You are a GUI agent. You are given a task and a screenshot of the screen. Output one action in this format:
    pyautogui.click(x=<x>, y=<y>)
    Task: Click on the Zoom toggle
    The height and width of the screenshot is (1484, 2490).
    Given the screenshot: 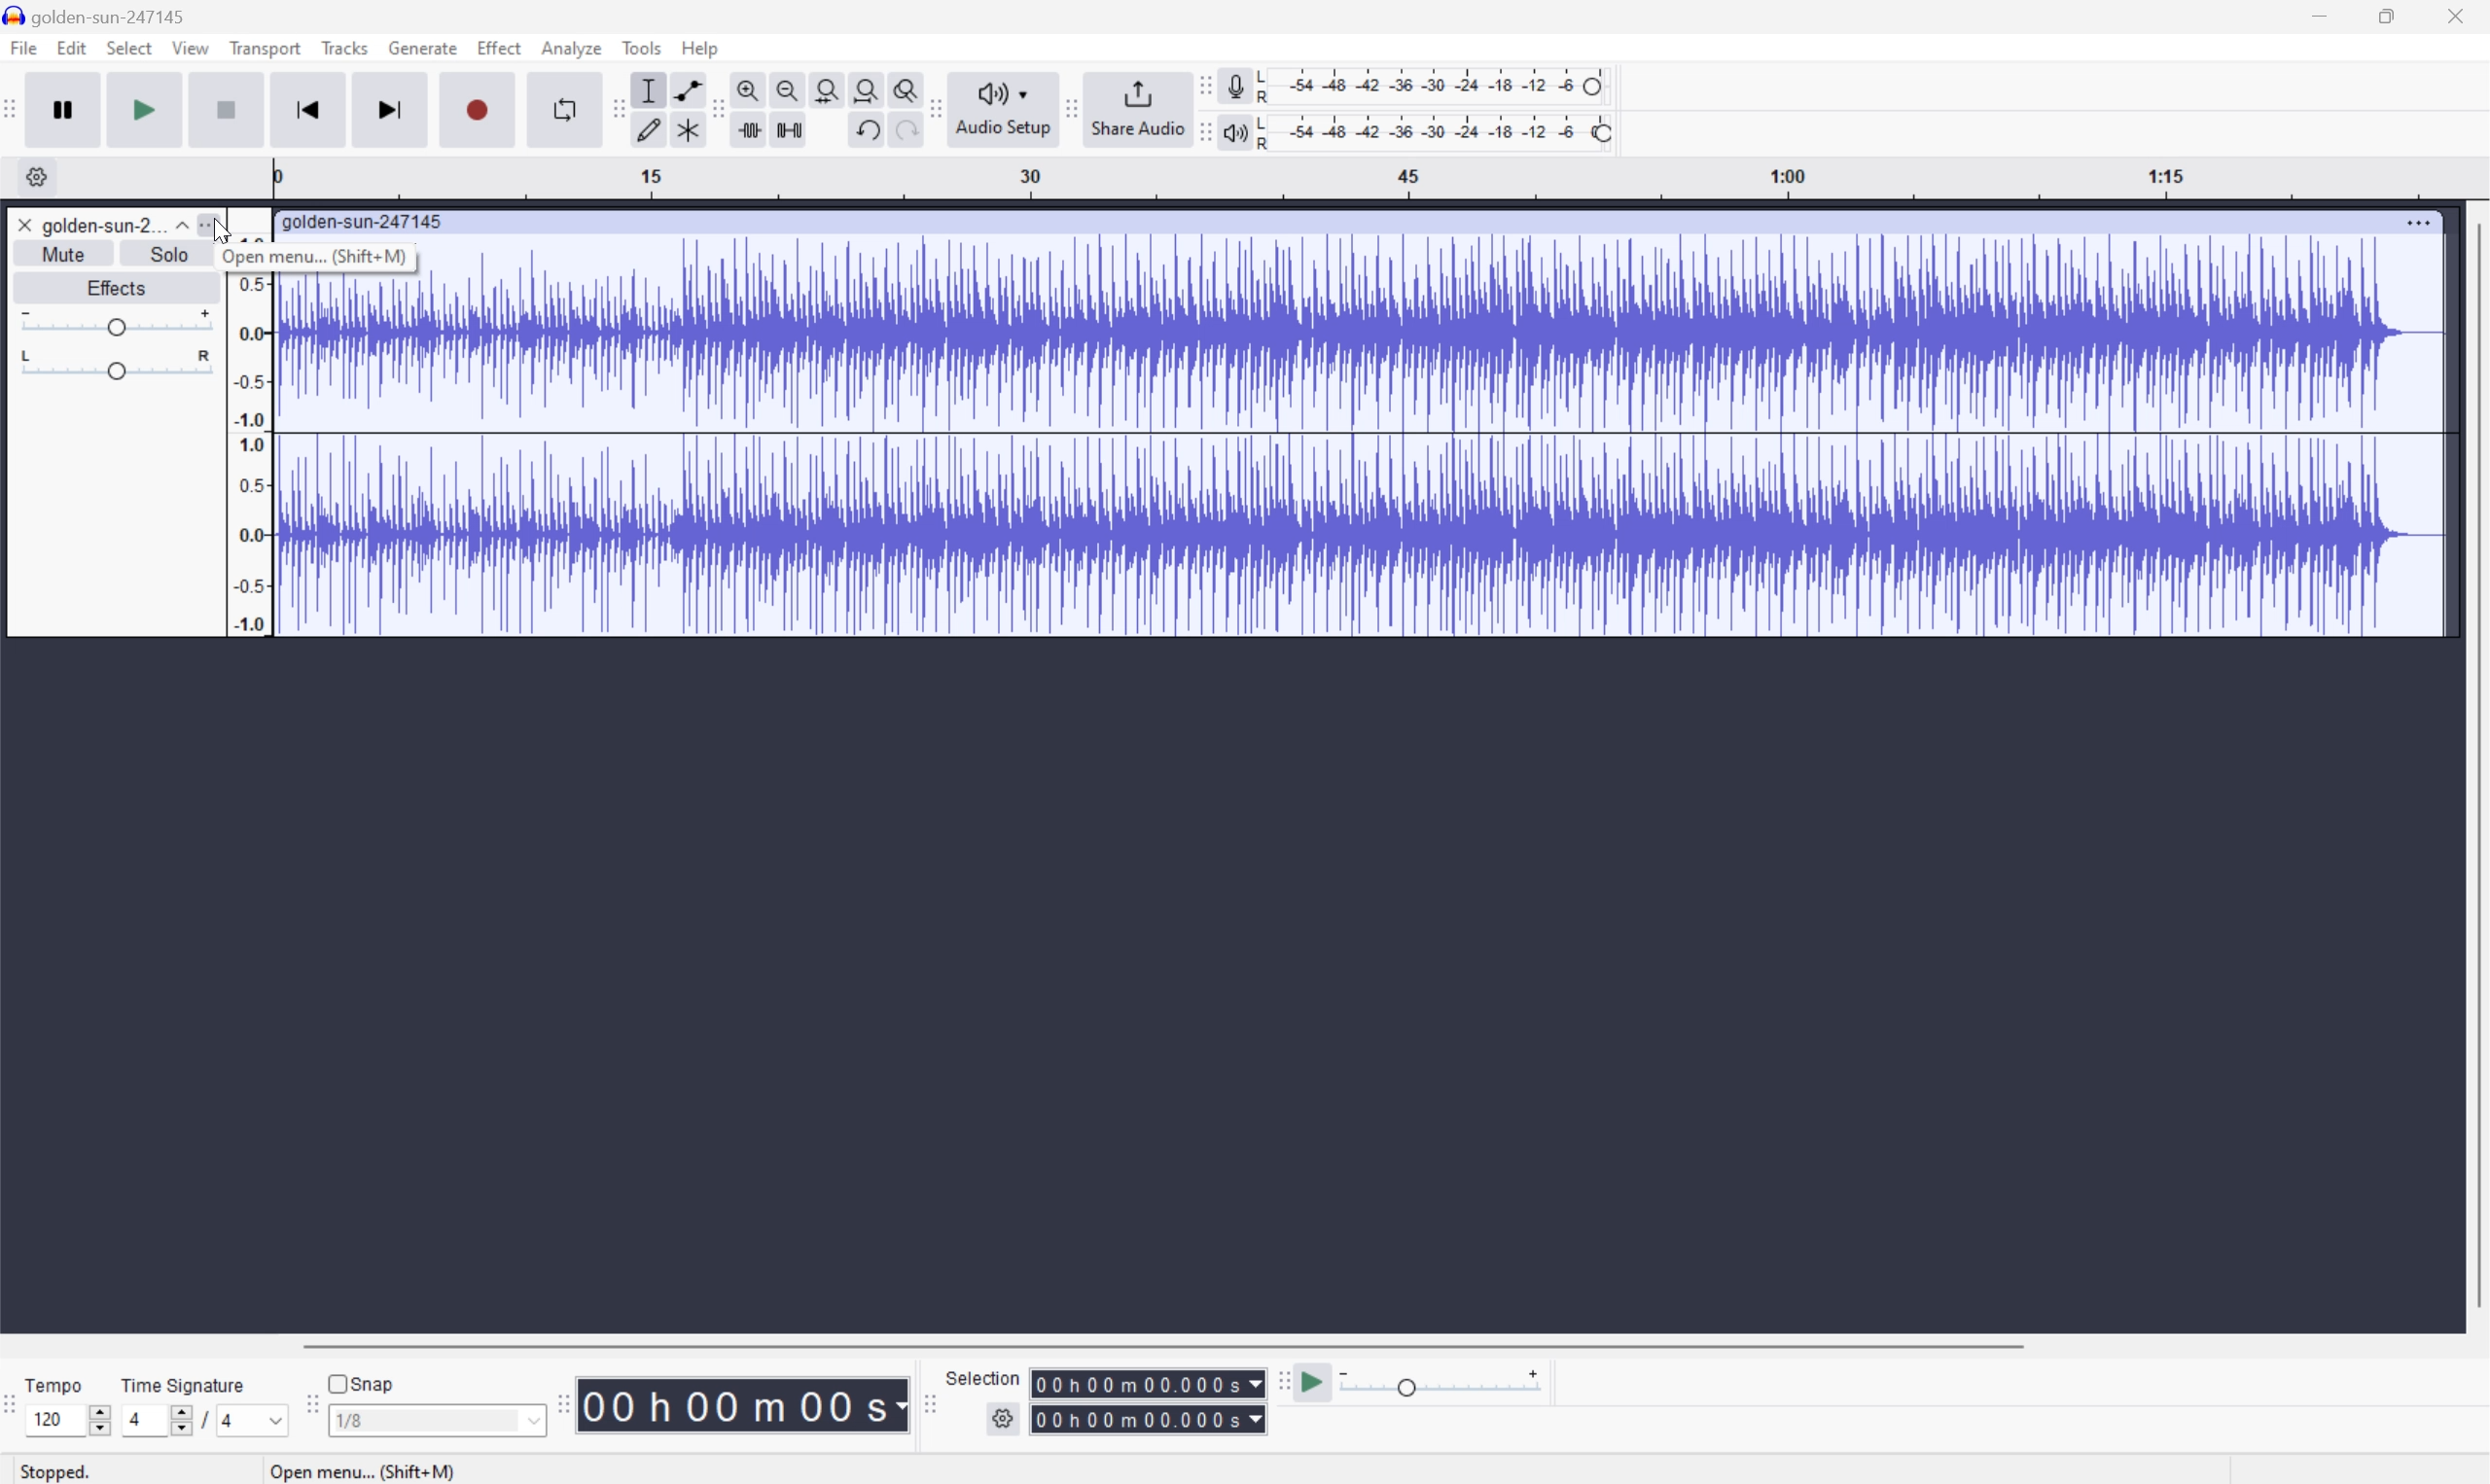 What is the action you would take?
    pyautogui.click(x=903, y=87)
    